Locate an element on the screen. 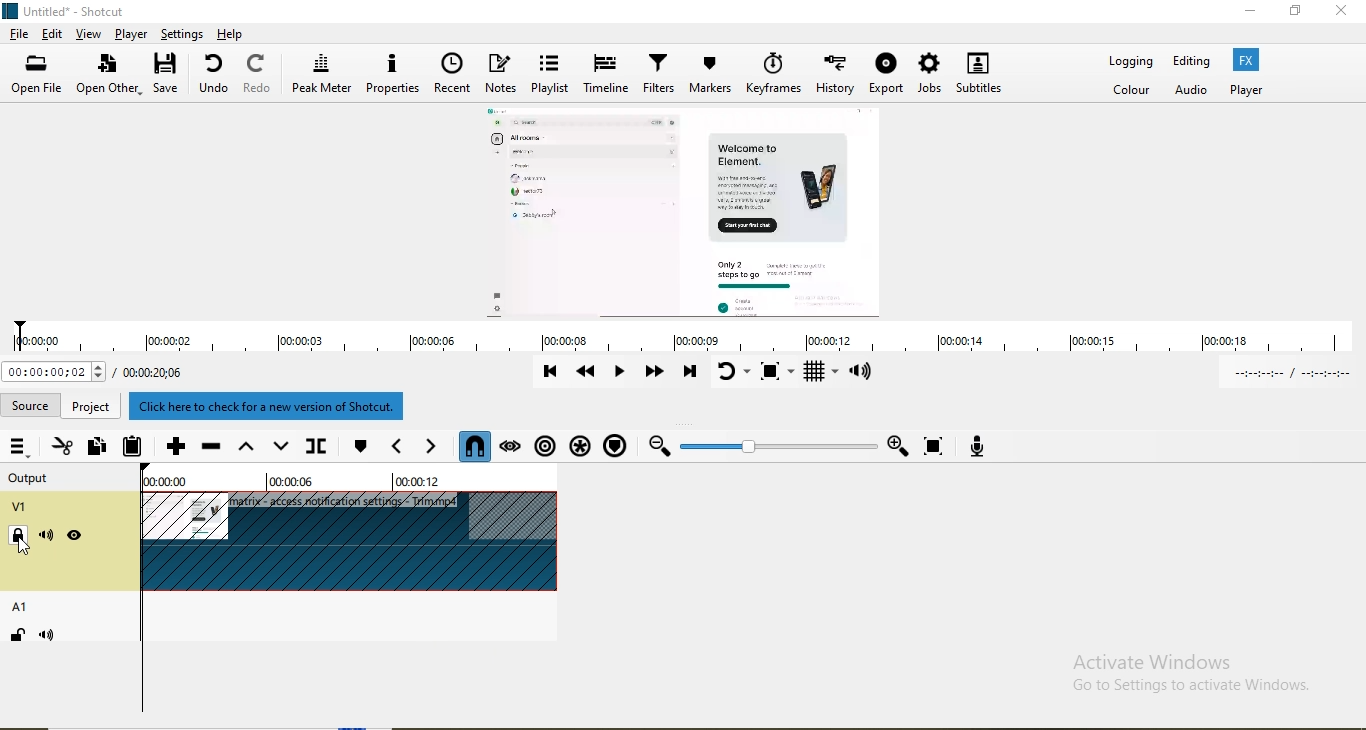  Append is located at coordinates (176, 450).